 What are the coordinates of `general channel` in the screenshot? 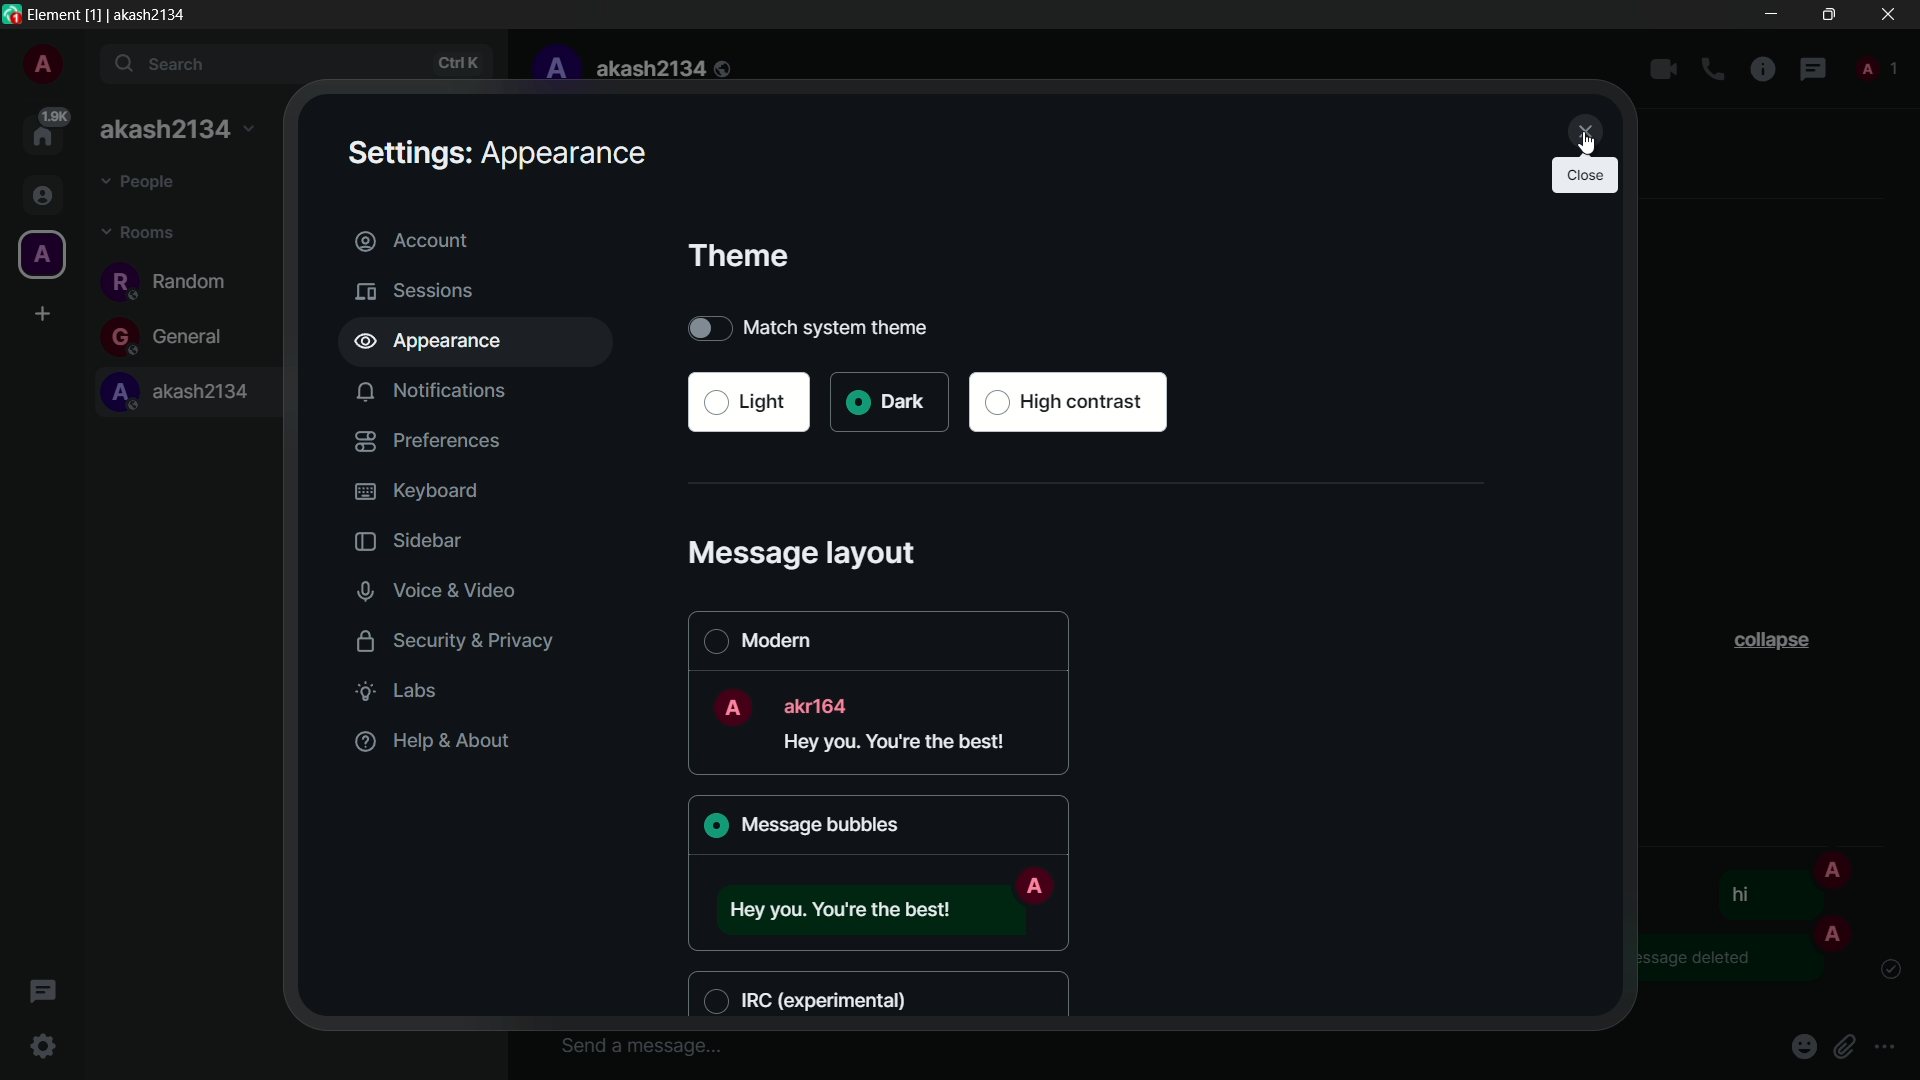 It's located at (170, 337).